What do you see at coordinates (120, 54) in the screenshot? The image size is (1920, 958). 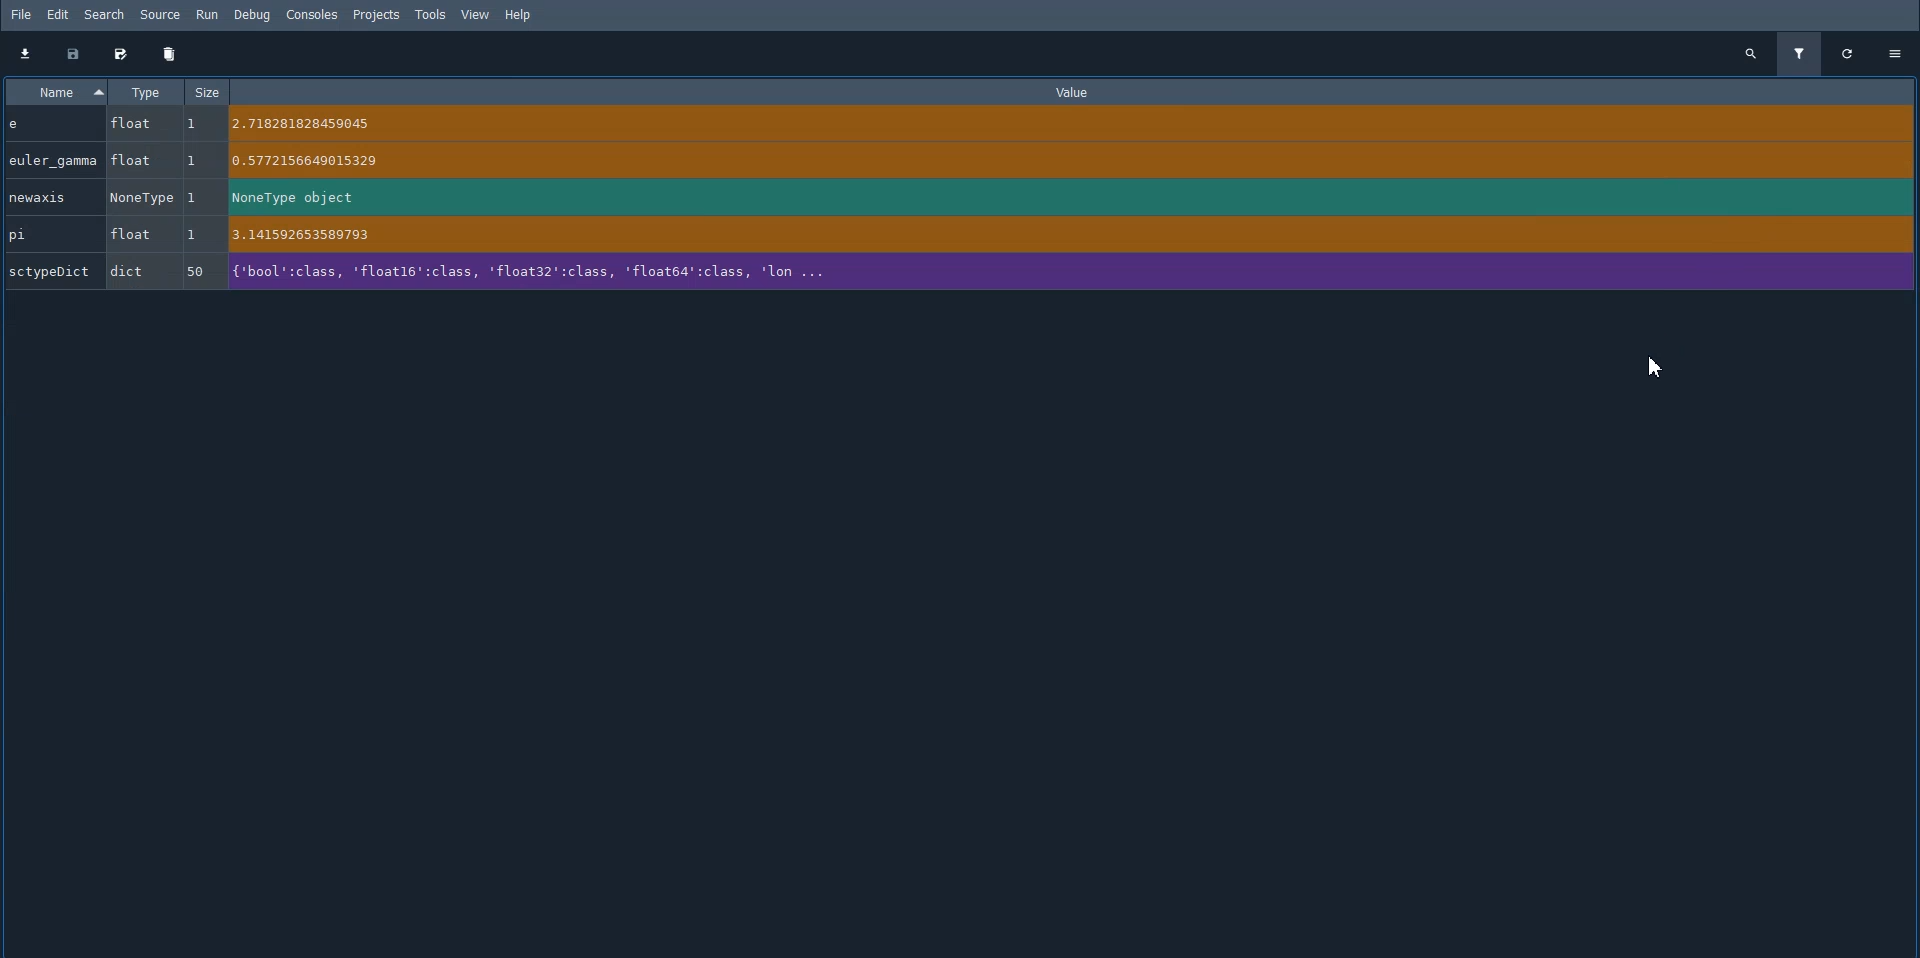 I see `Copy data as` at bounding box center [120, 54].